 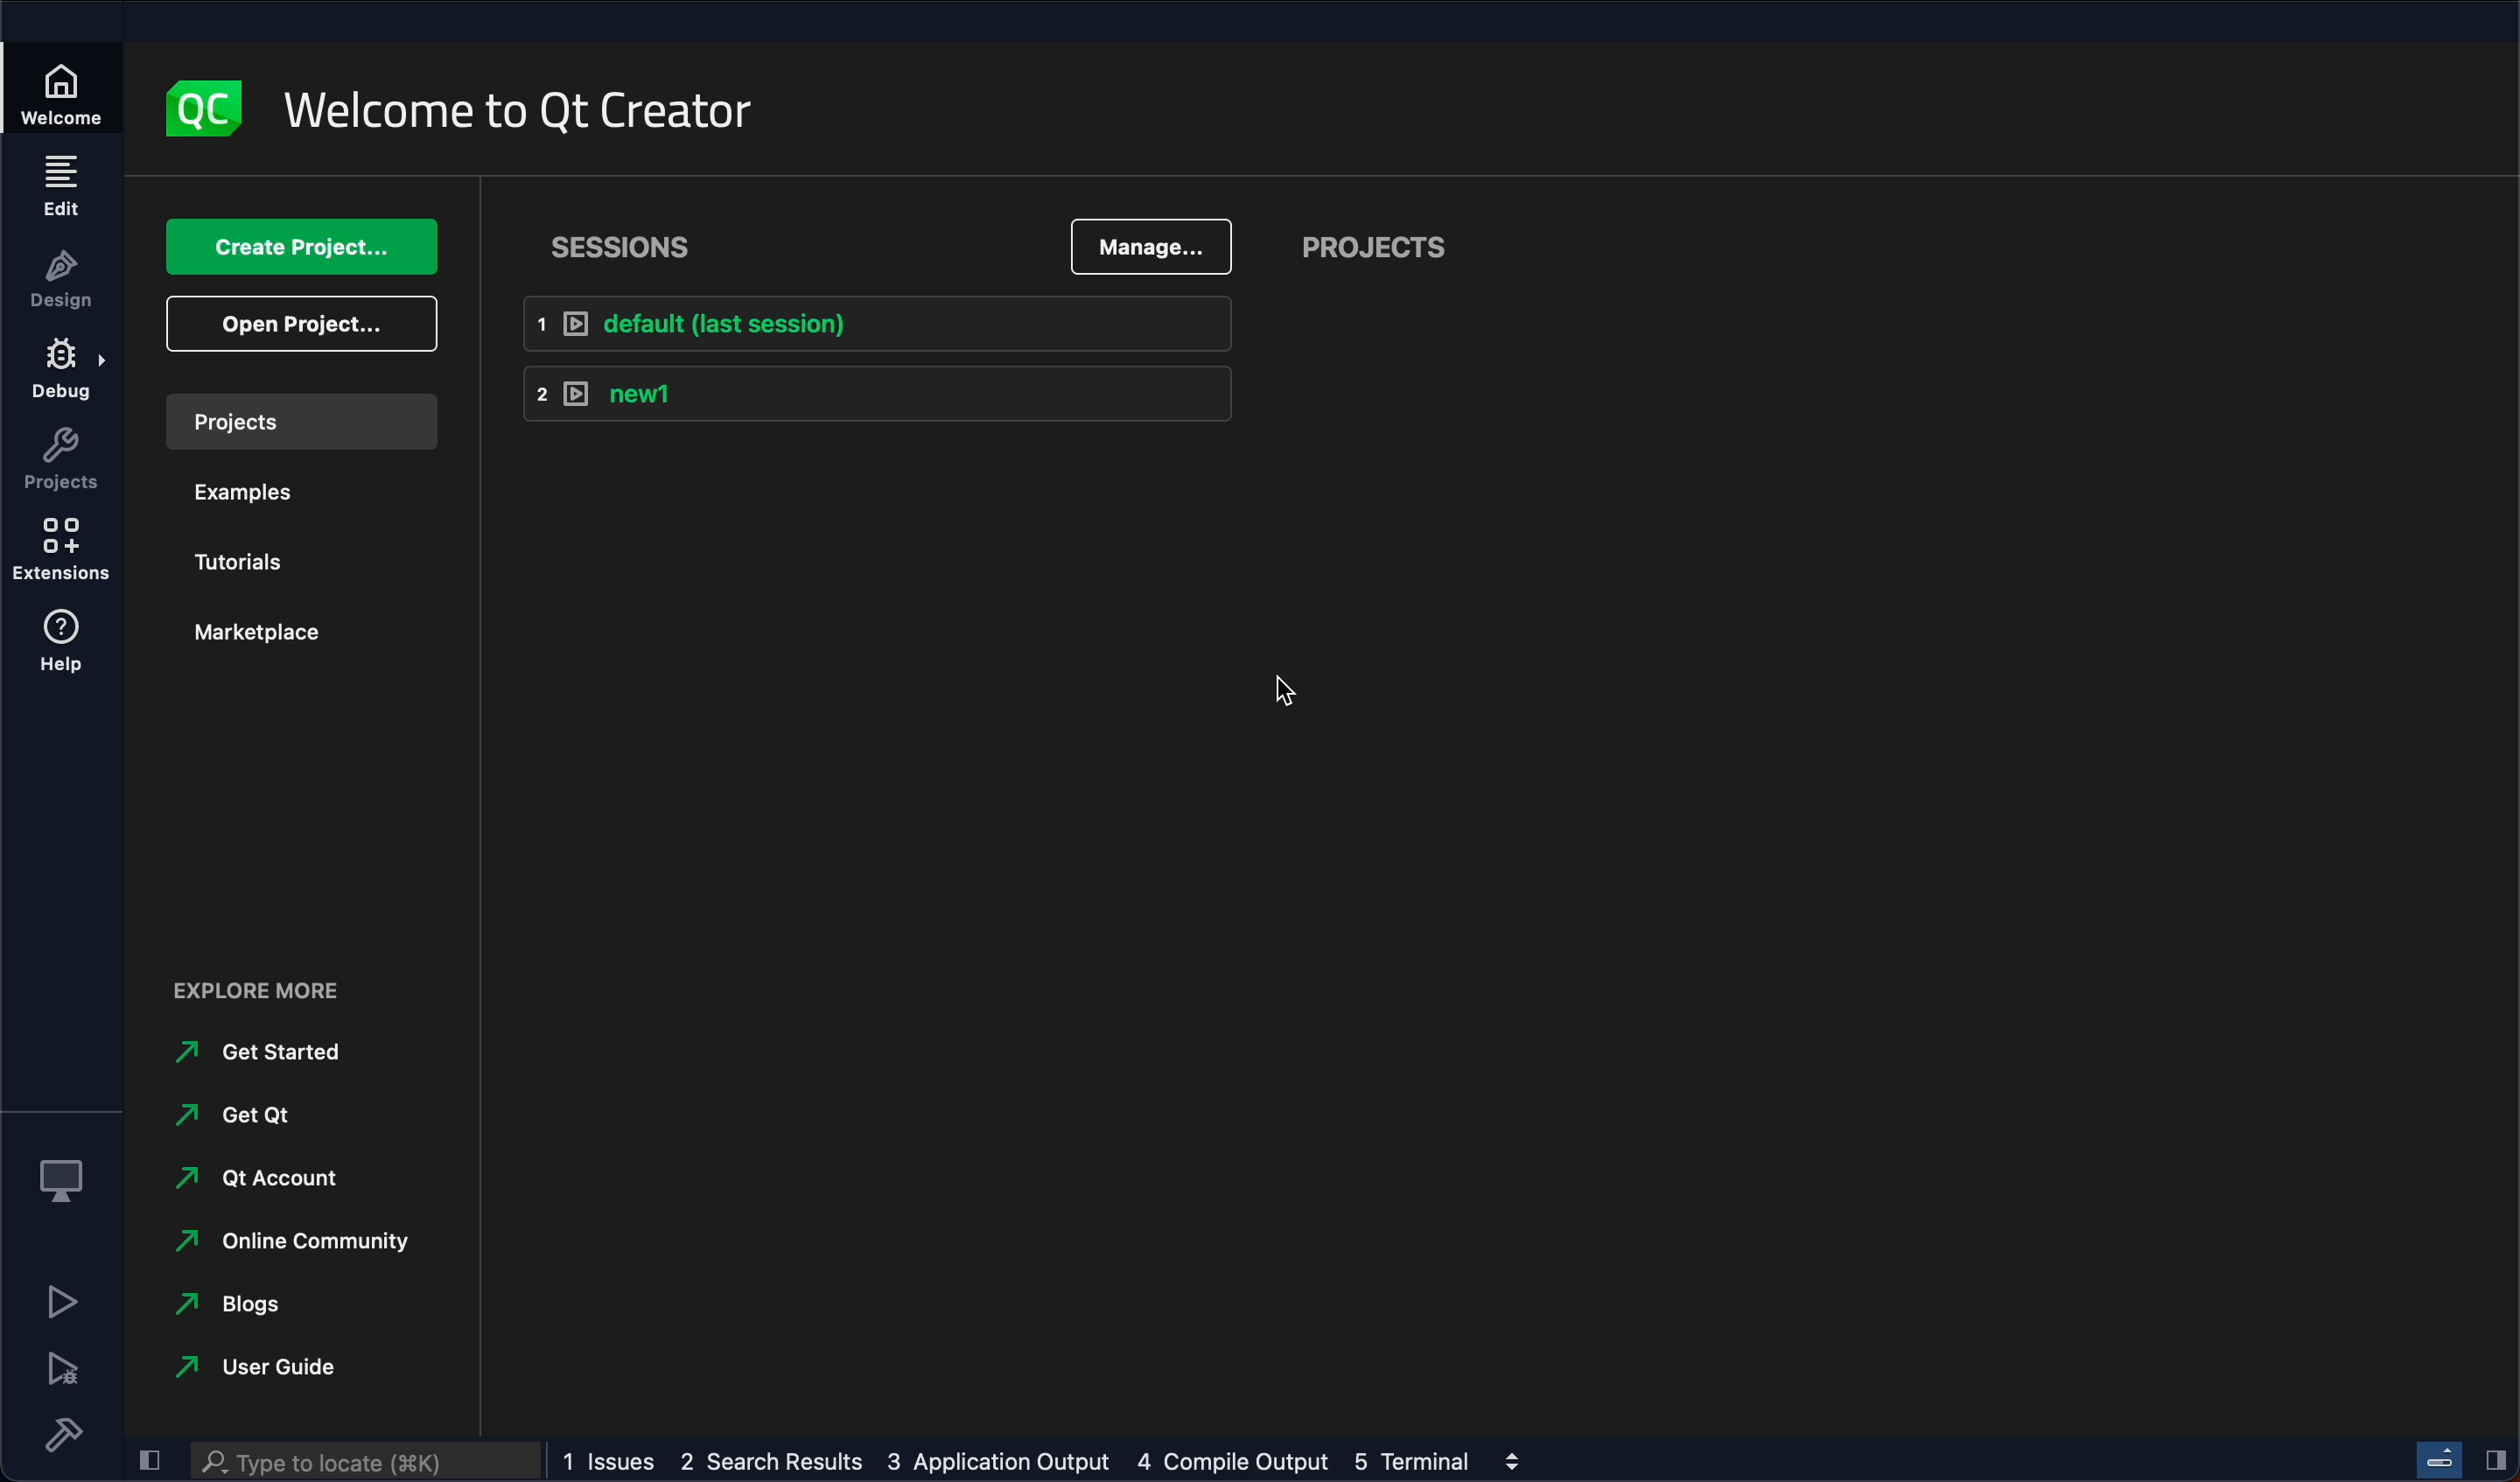 What do you see at coordinates (60, 553) in the screenshot?
I see `extension` at bounding box center [60, 553].